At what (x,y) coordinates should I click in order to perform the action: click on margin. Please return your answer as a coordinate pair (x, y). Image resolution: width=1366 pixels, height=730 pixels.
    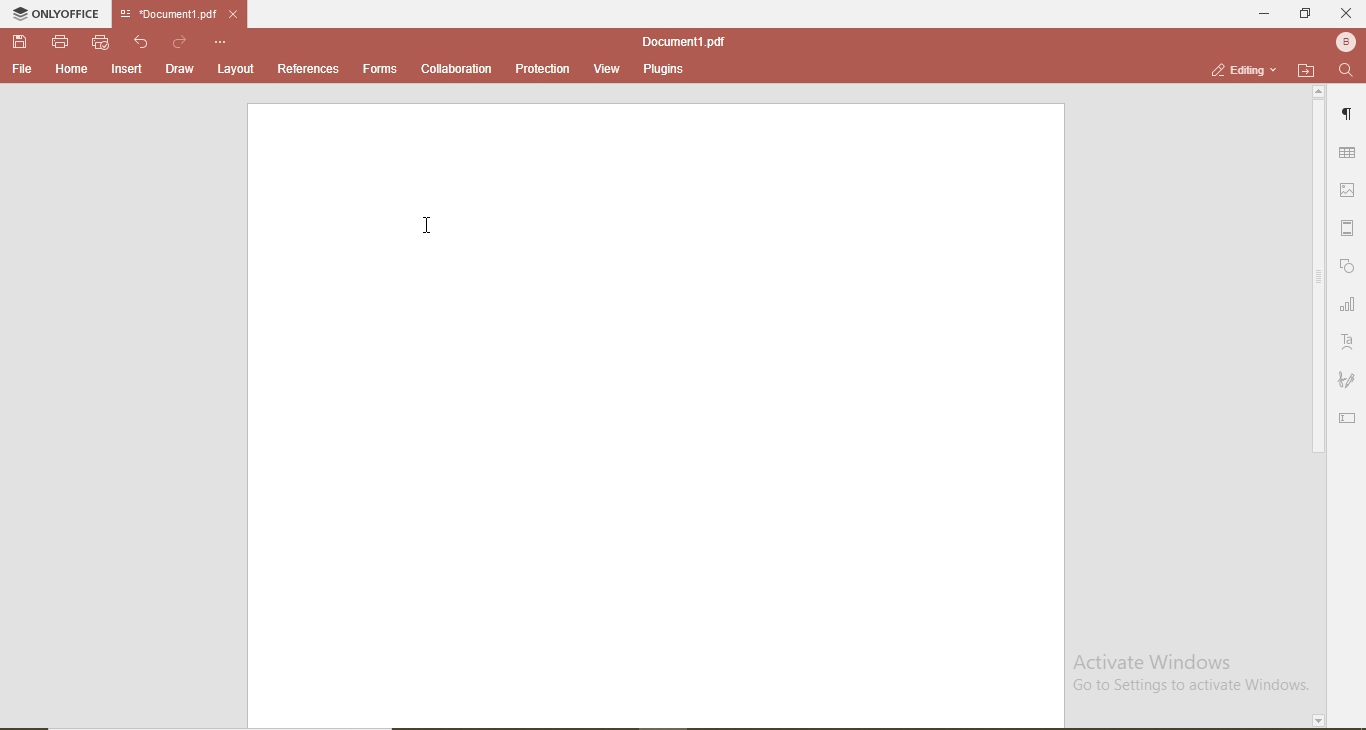
    Looking at the image, I should click on (1348, 225).